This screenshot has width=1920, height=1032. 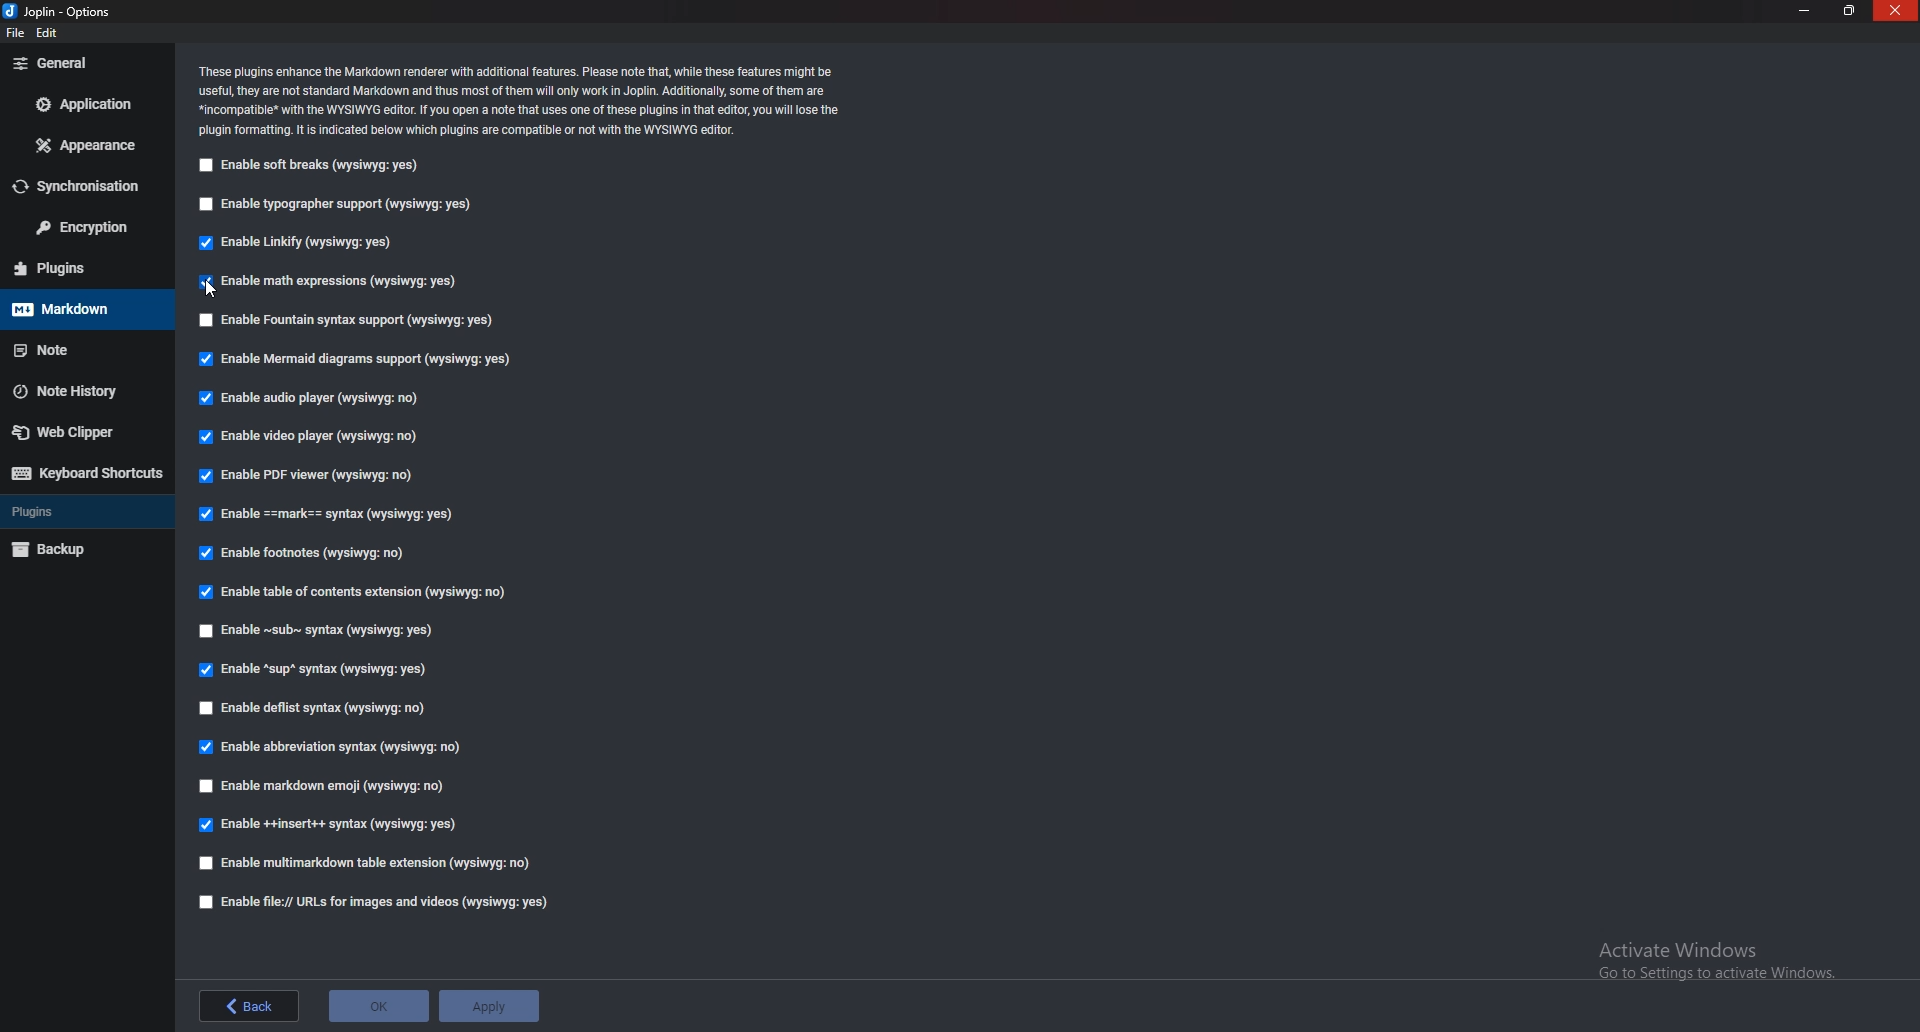 What do you see at coordinates (88, 102) in the screenshot?
I see `Application` at bounding box center [88, 102].